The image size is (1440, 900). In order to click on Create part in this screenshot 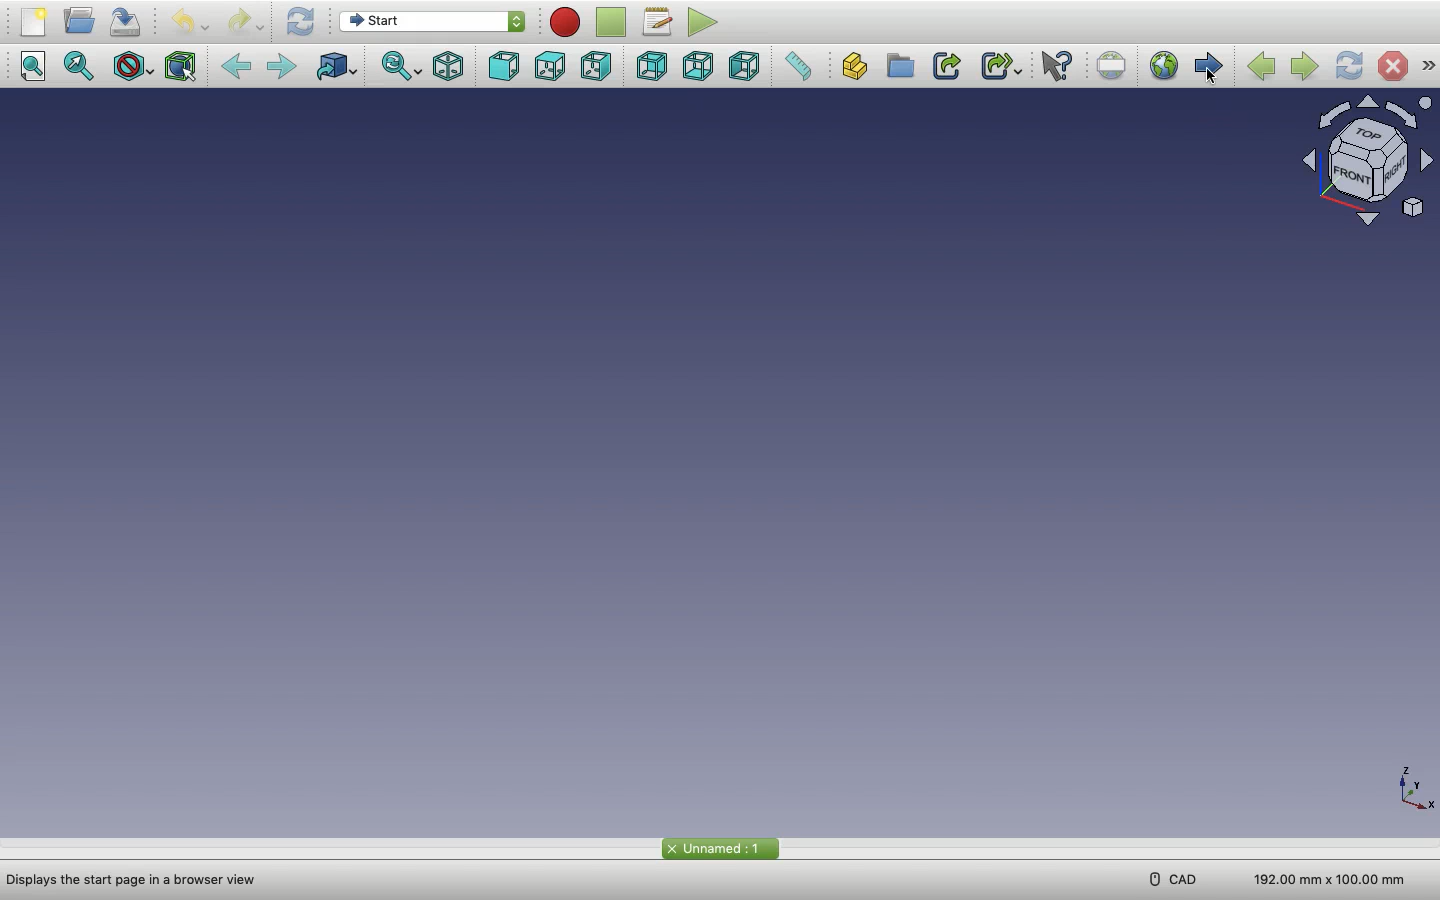, I will do `click(861, 67)`.